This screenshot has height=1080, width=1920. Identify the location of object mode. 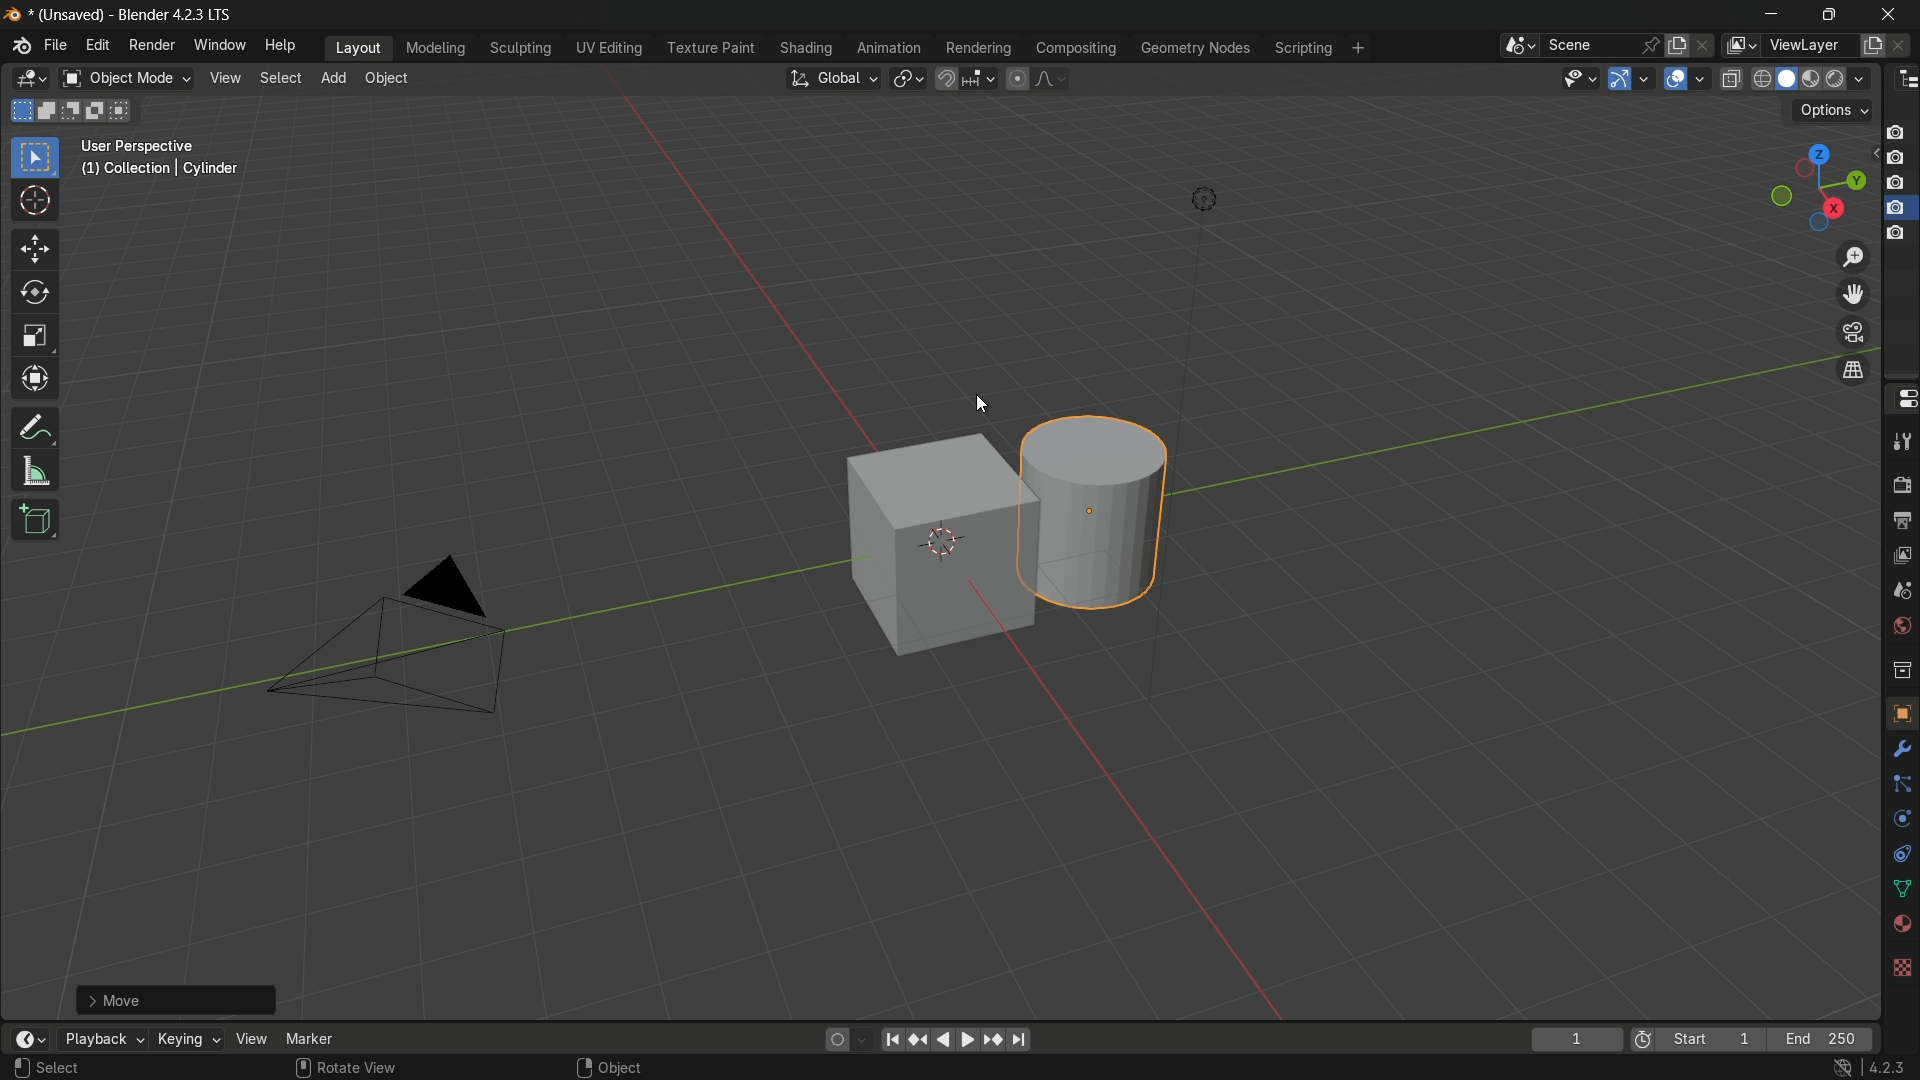
(125, 78).